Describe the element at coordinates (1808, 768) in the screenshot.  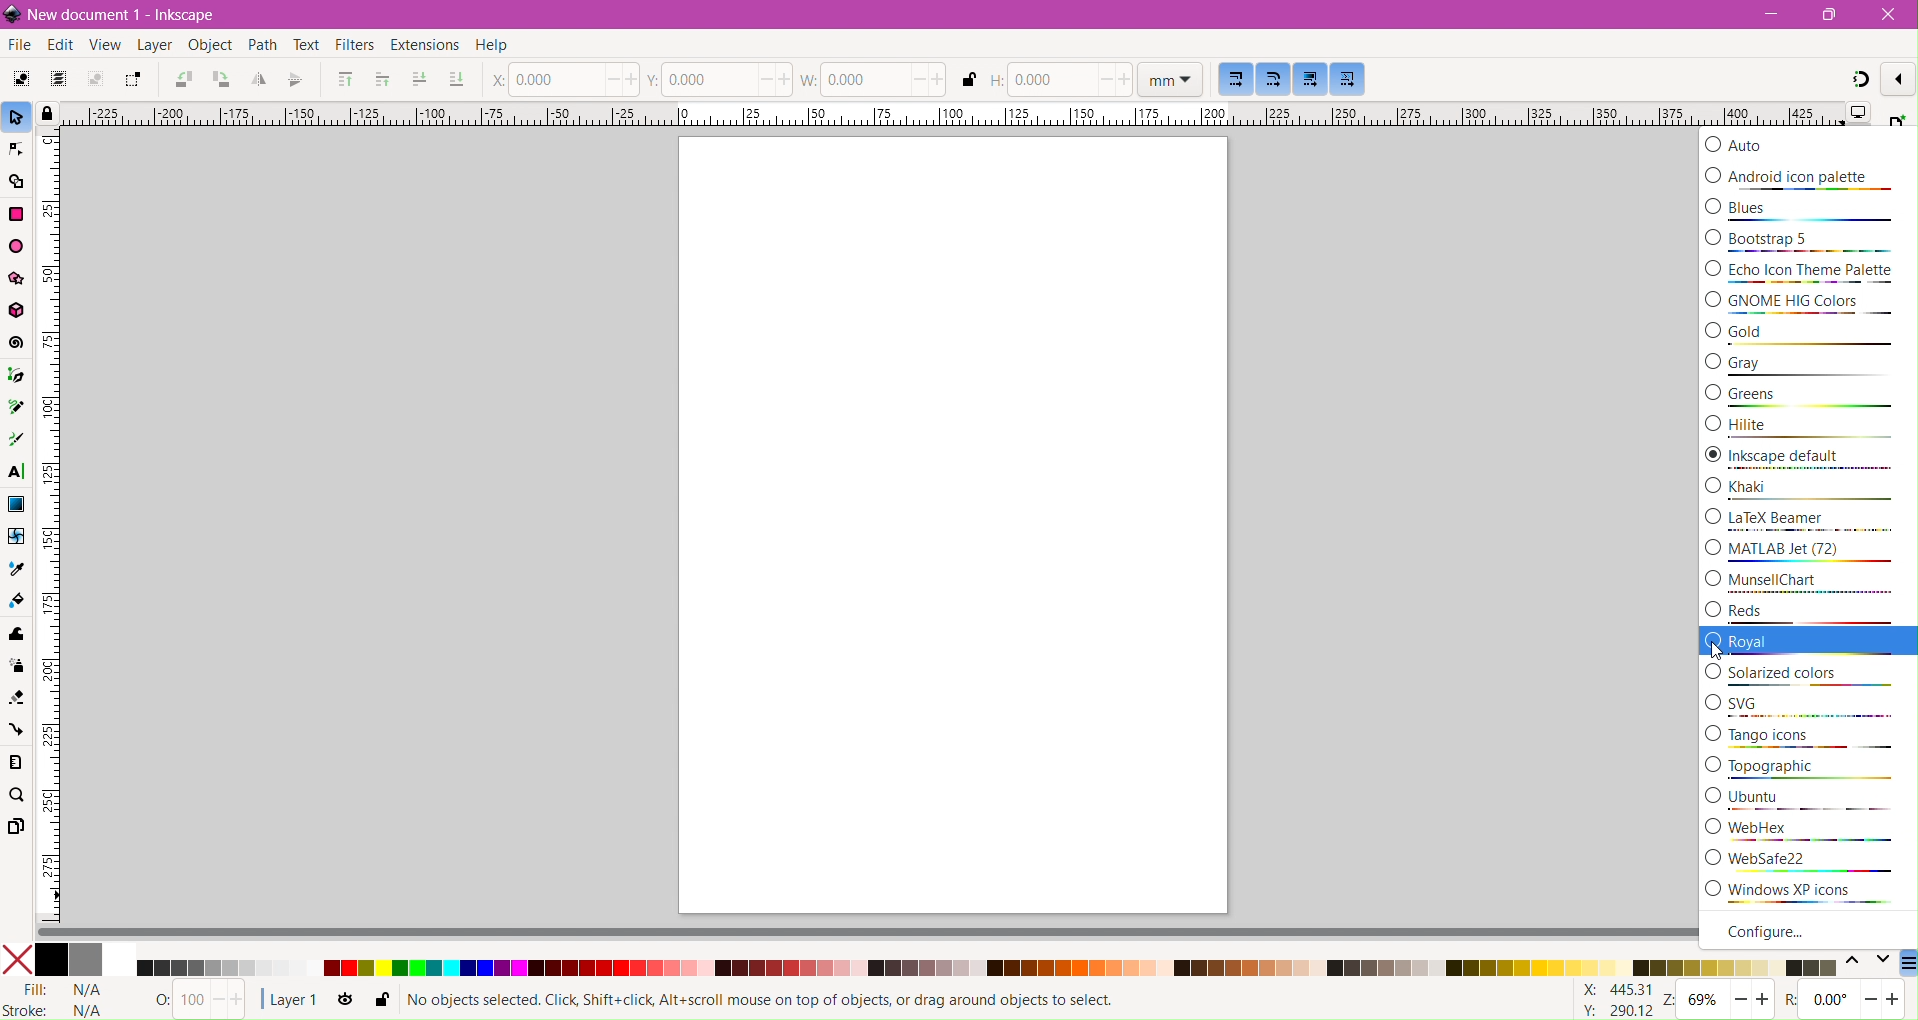
I see `Topographic` at that location.